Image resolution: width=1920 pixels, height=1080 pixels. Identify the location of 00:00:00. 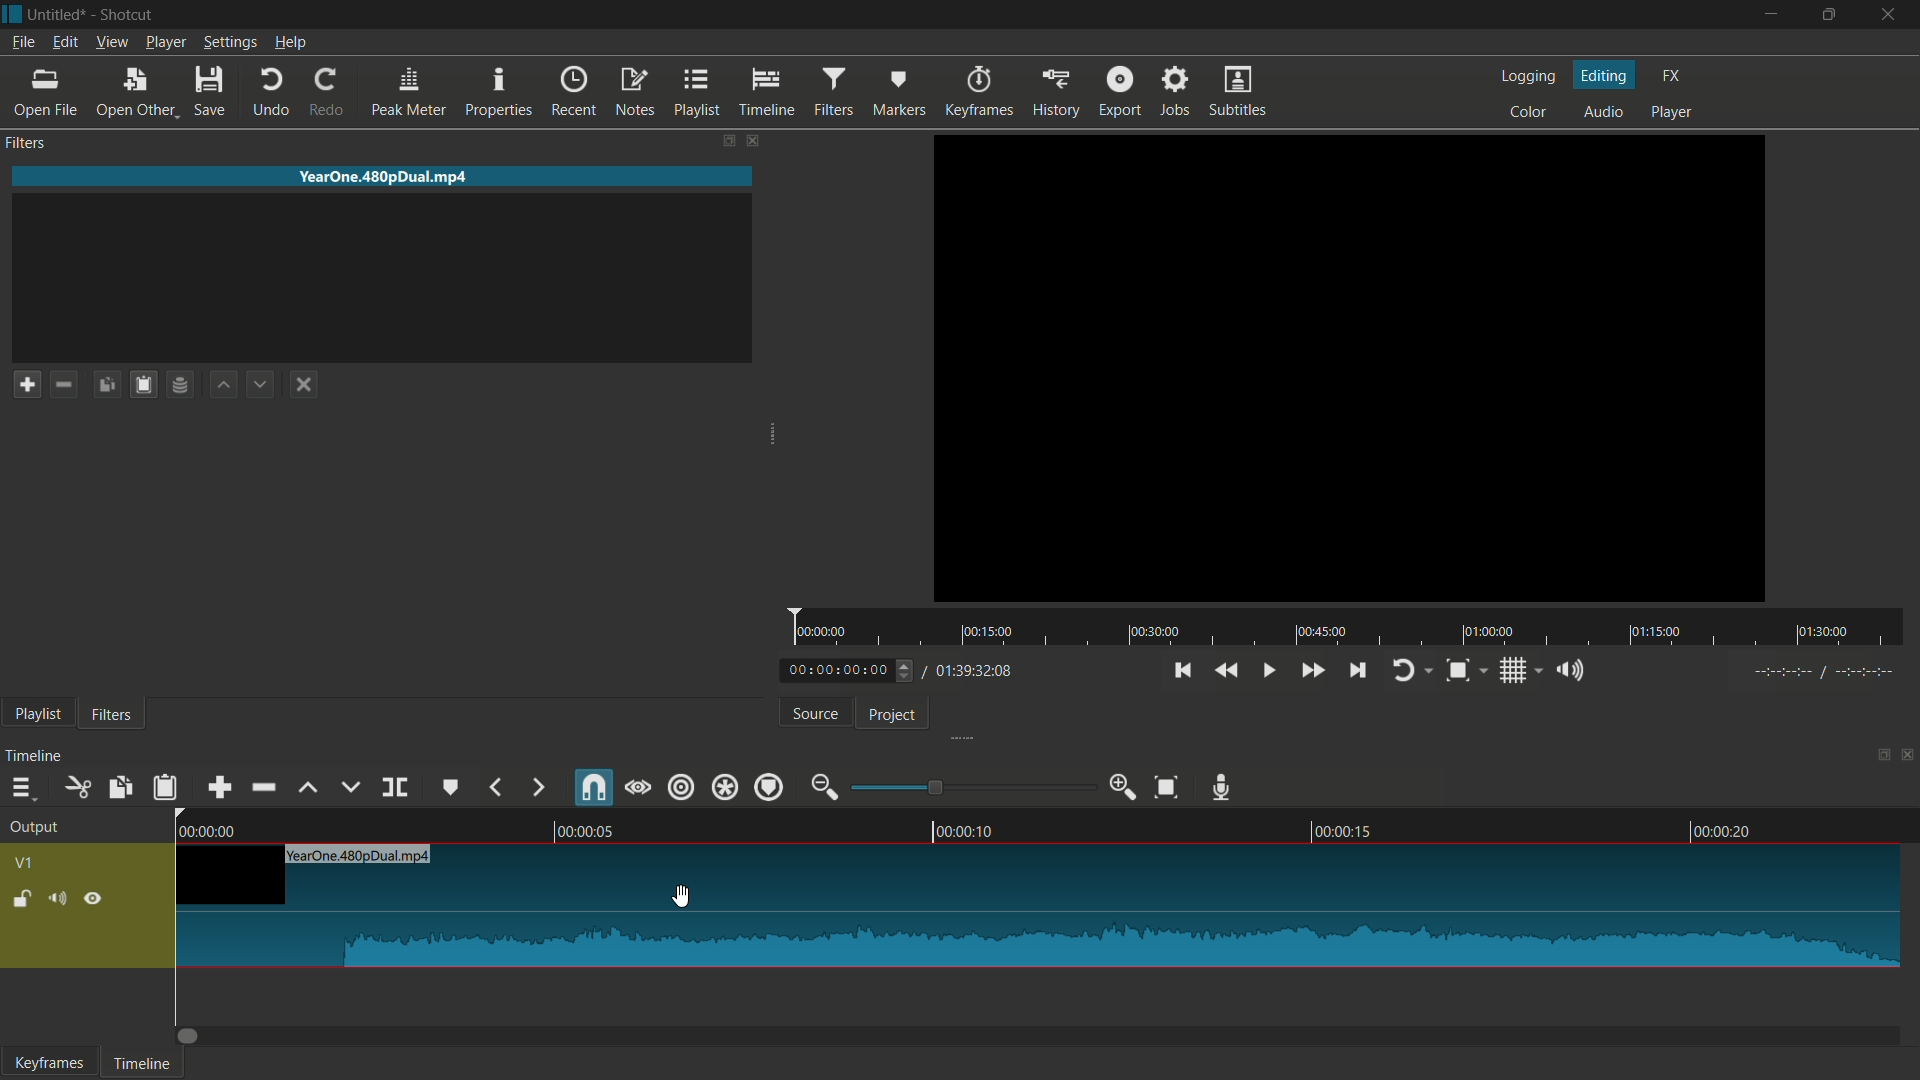
(824, 632).